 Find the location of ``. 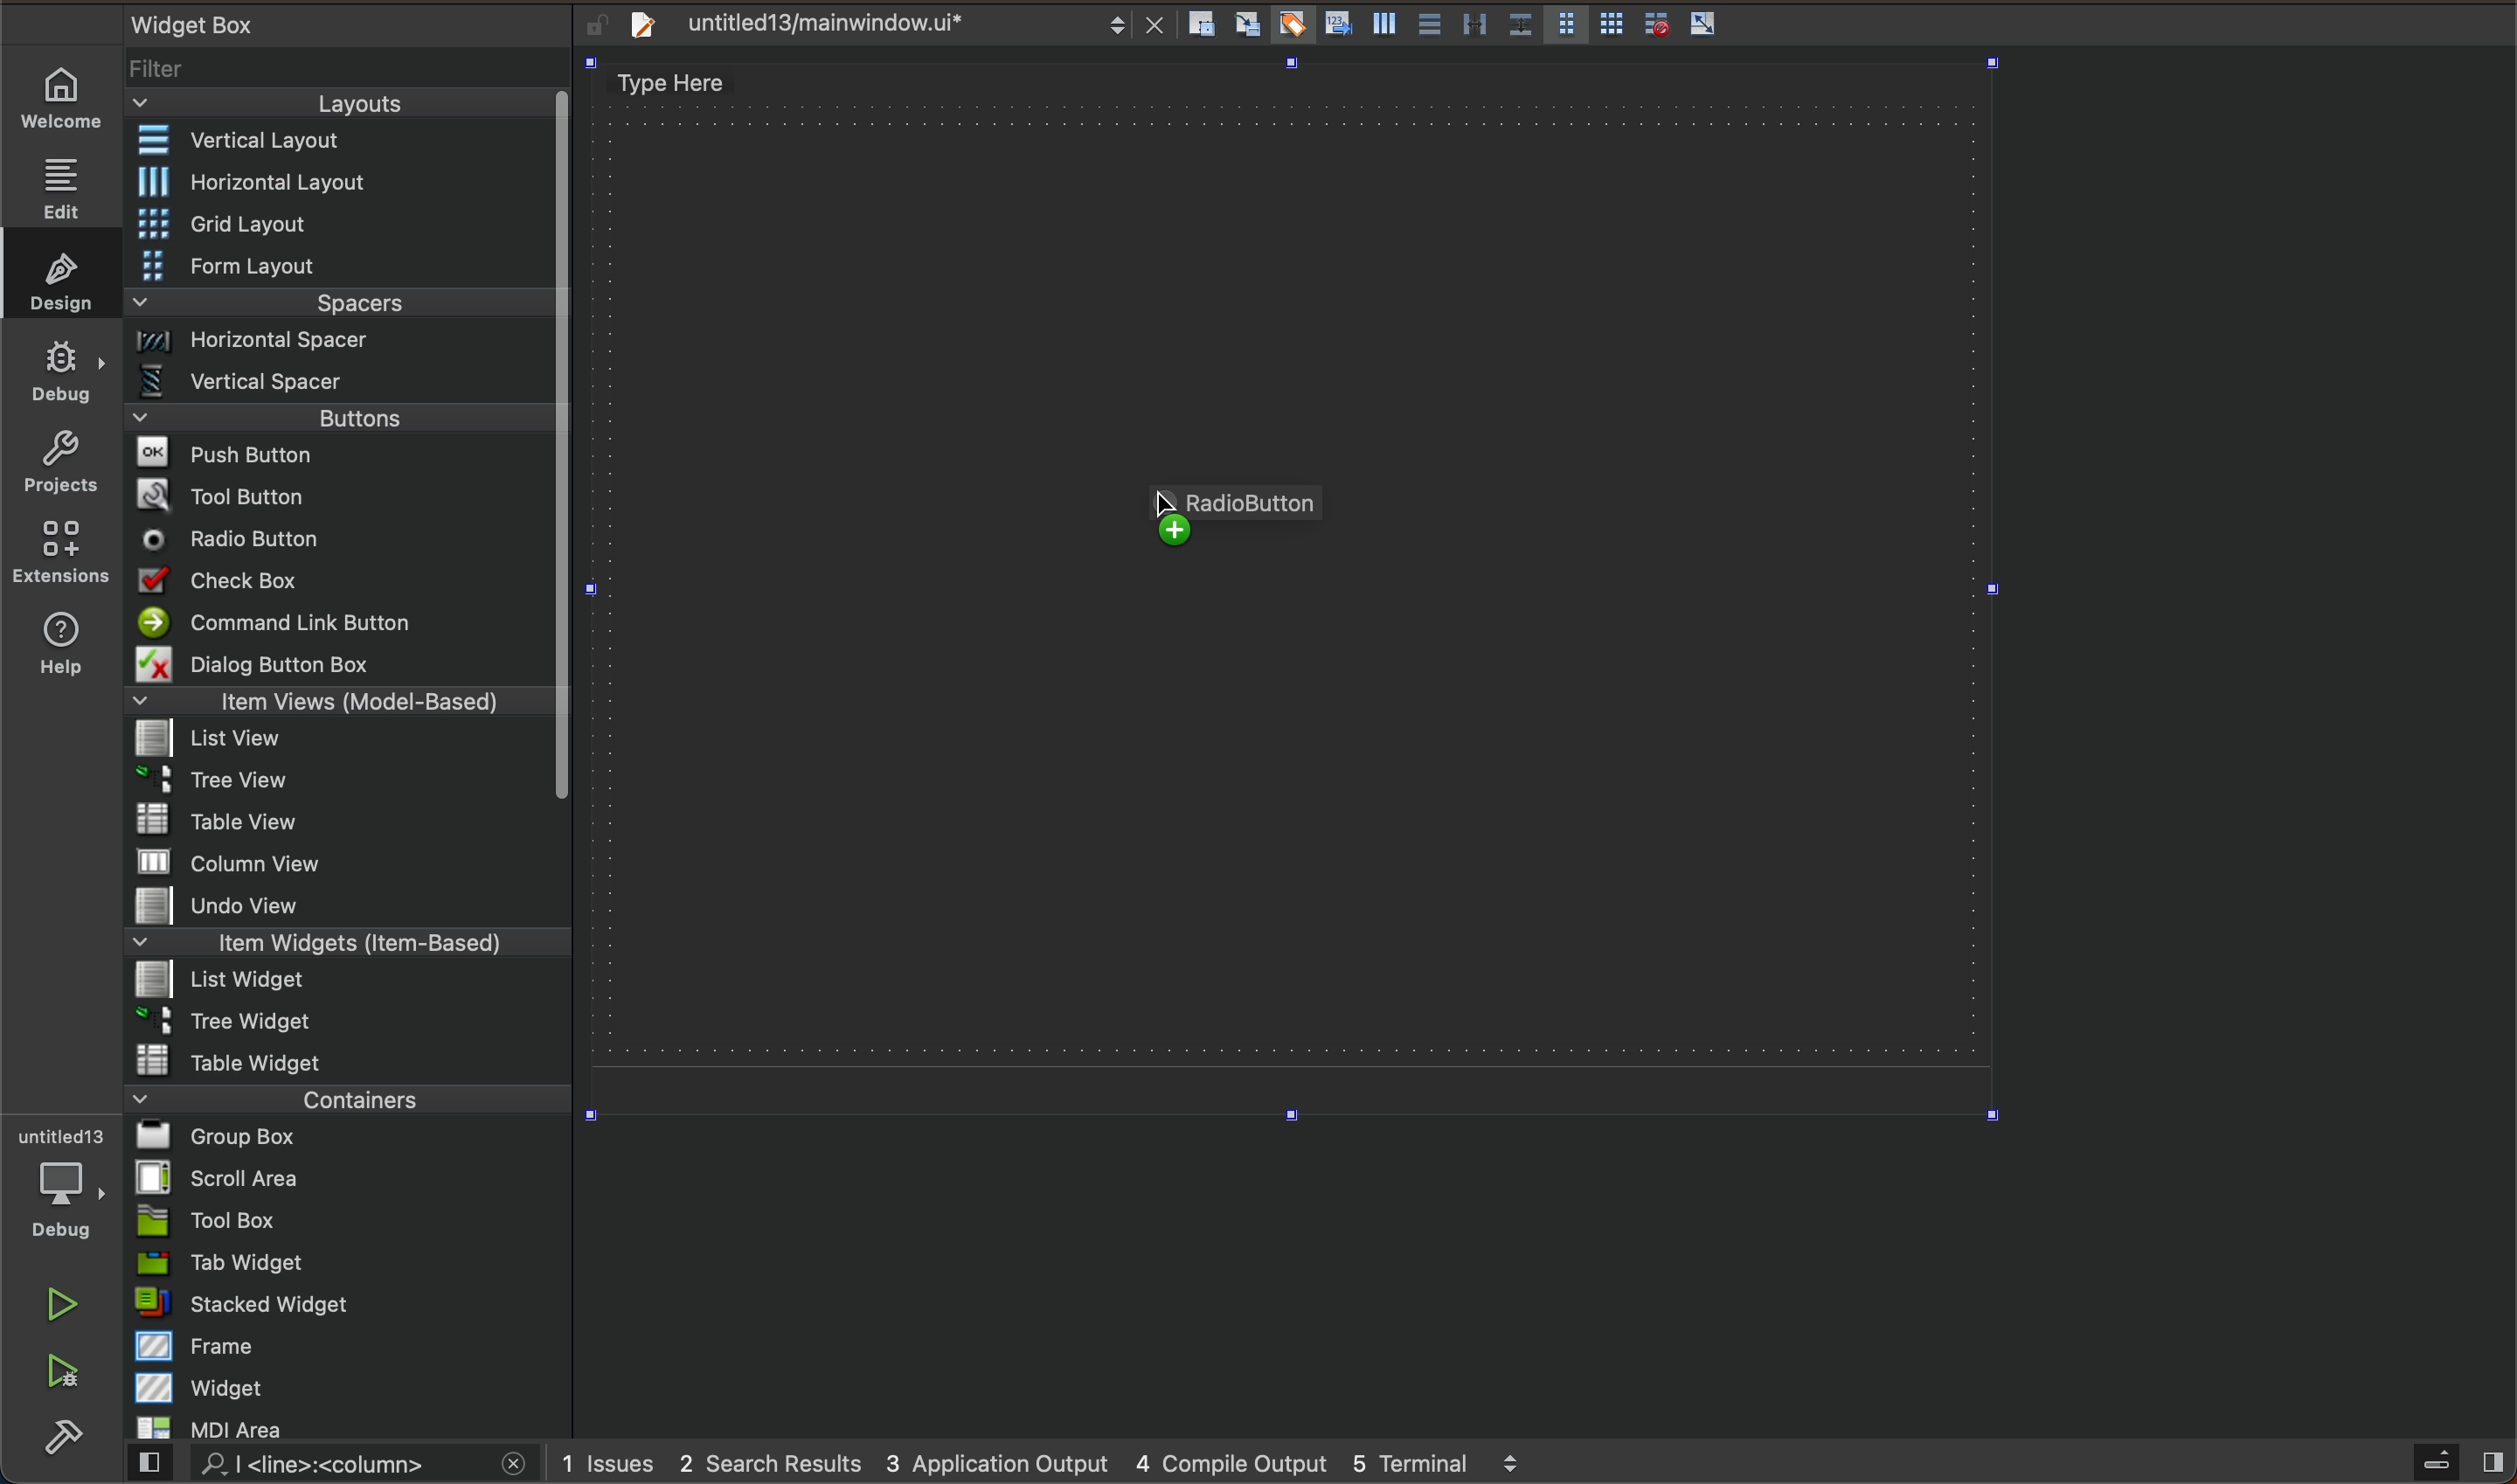

 is located at coordinates (341, 983).